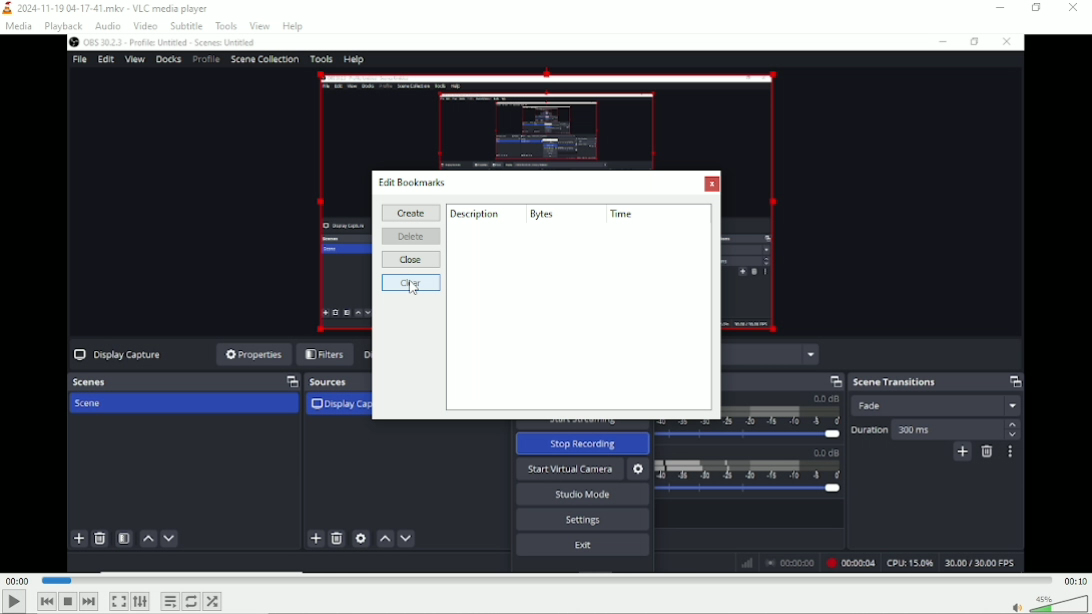  What do you see at coordinates (410, 284) in the screenshot?
I see `Clear` at bounding box center [410, 284].